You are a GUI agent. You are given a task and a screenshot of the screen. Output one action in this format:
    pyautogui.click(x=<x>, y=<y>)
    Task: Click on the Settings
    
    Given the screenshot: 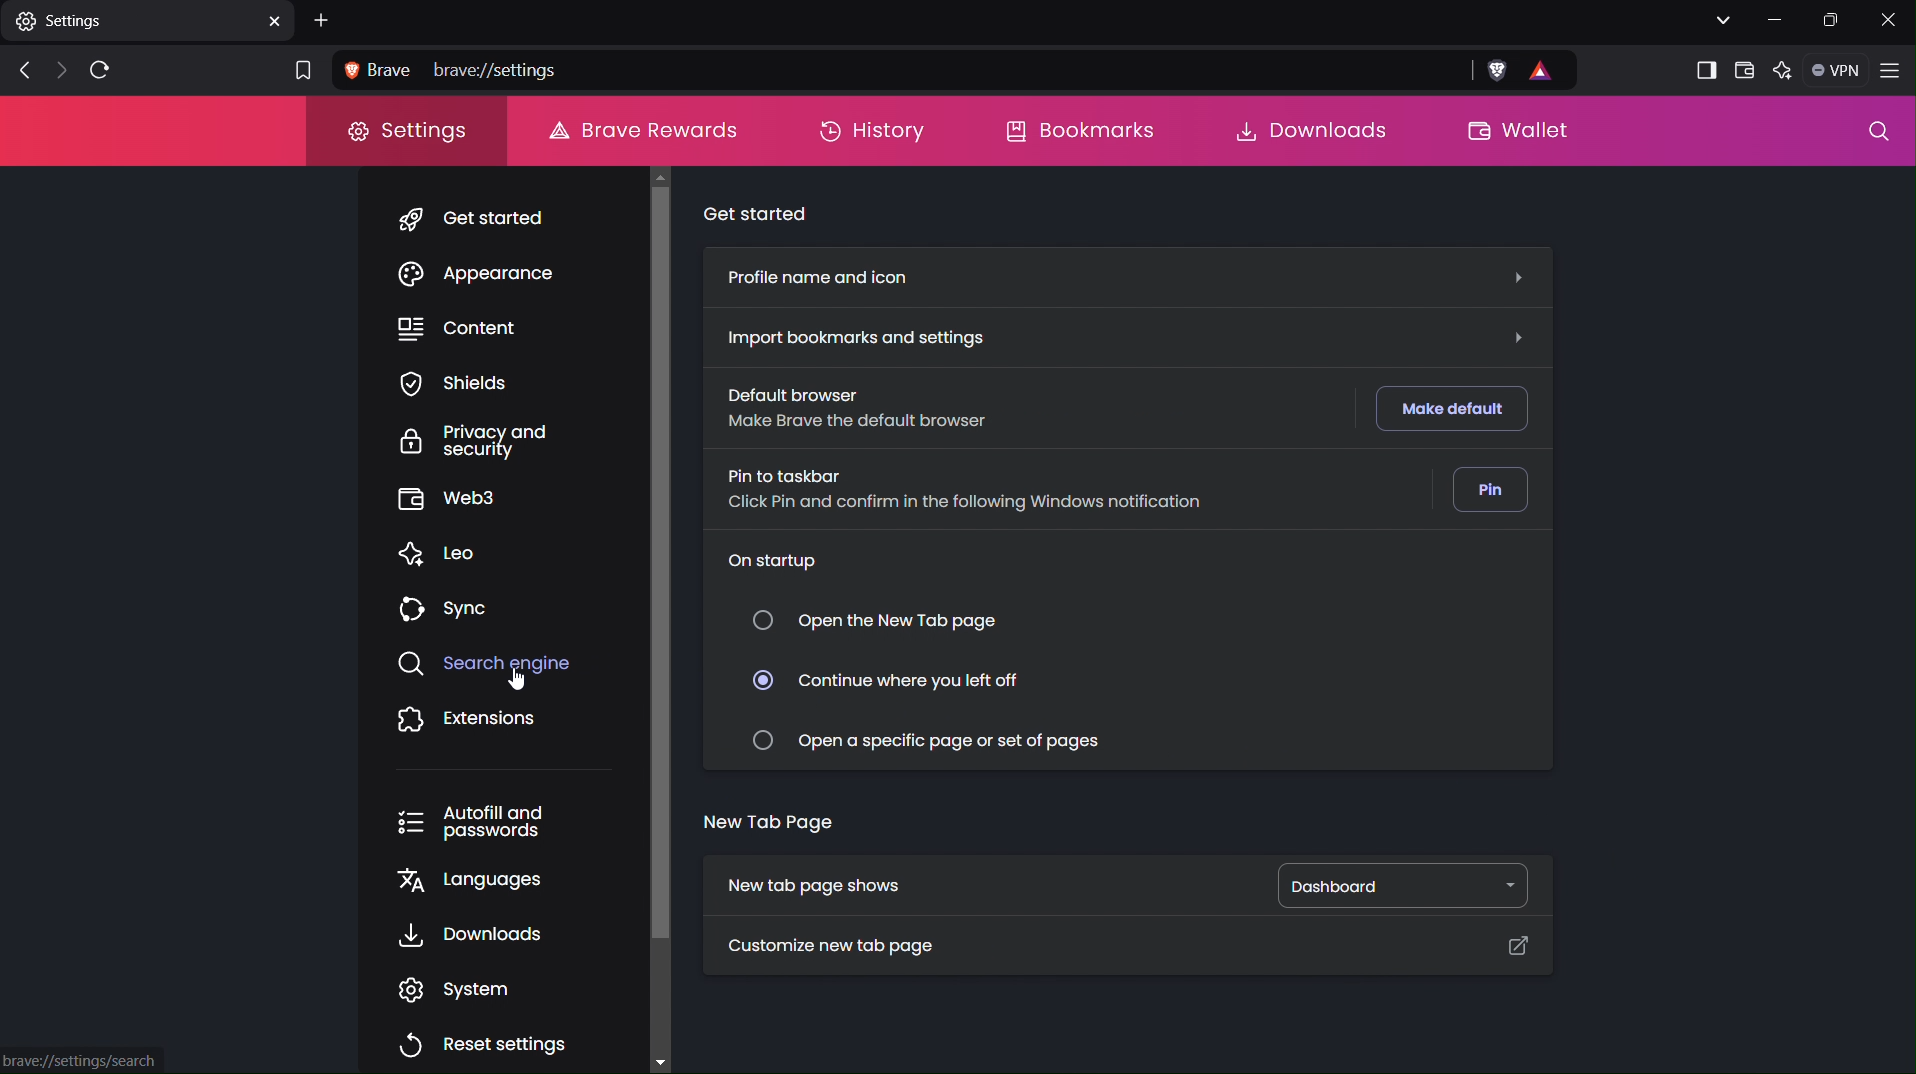 What is the action you would take?
    pyautogui.click(x=405, y=131)
    